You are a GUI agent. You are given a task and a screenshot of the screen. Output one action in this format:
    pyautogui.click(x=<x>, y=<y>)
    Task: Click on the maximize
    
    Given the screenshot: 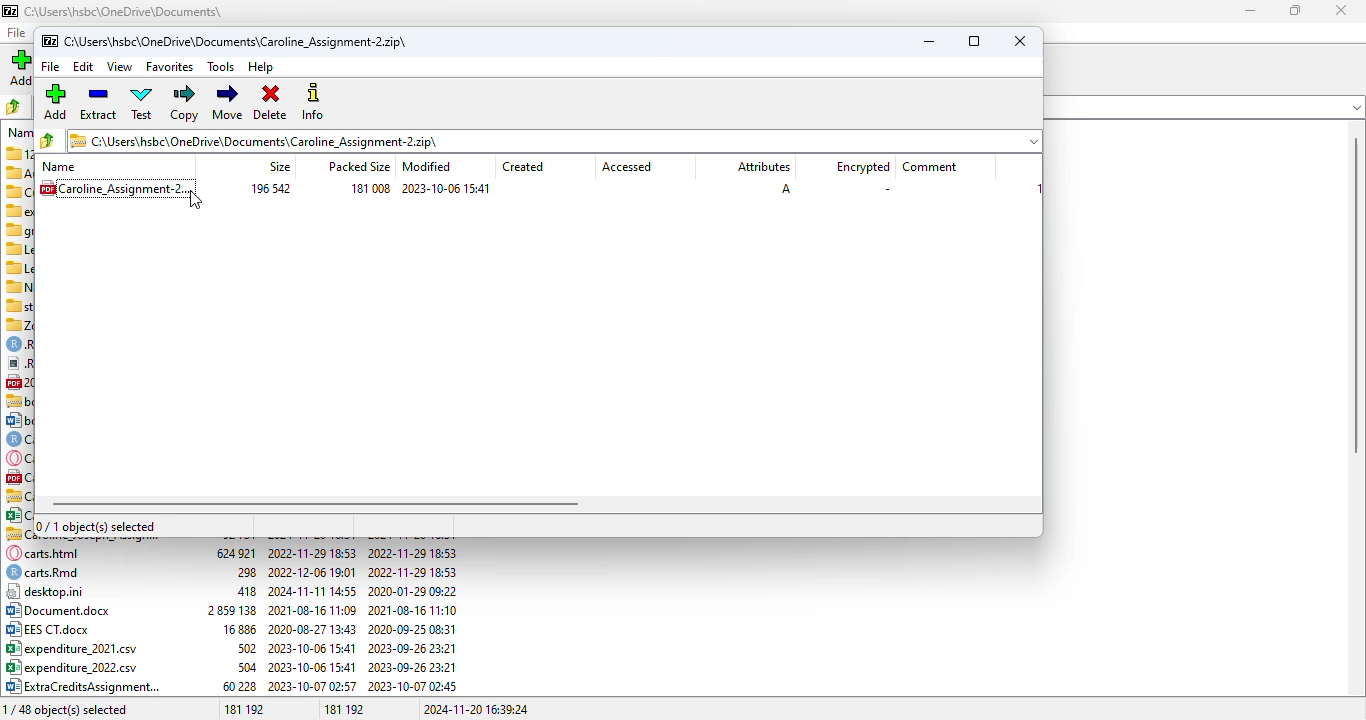 What is the action you would take?
    pyautogui.click(x=1293, y=10)
    